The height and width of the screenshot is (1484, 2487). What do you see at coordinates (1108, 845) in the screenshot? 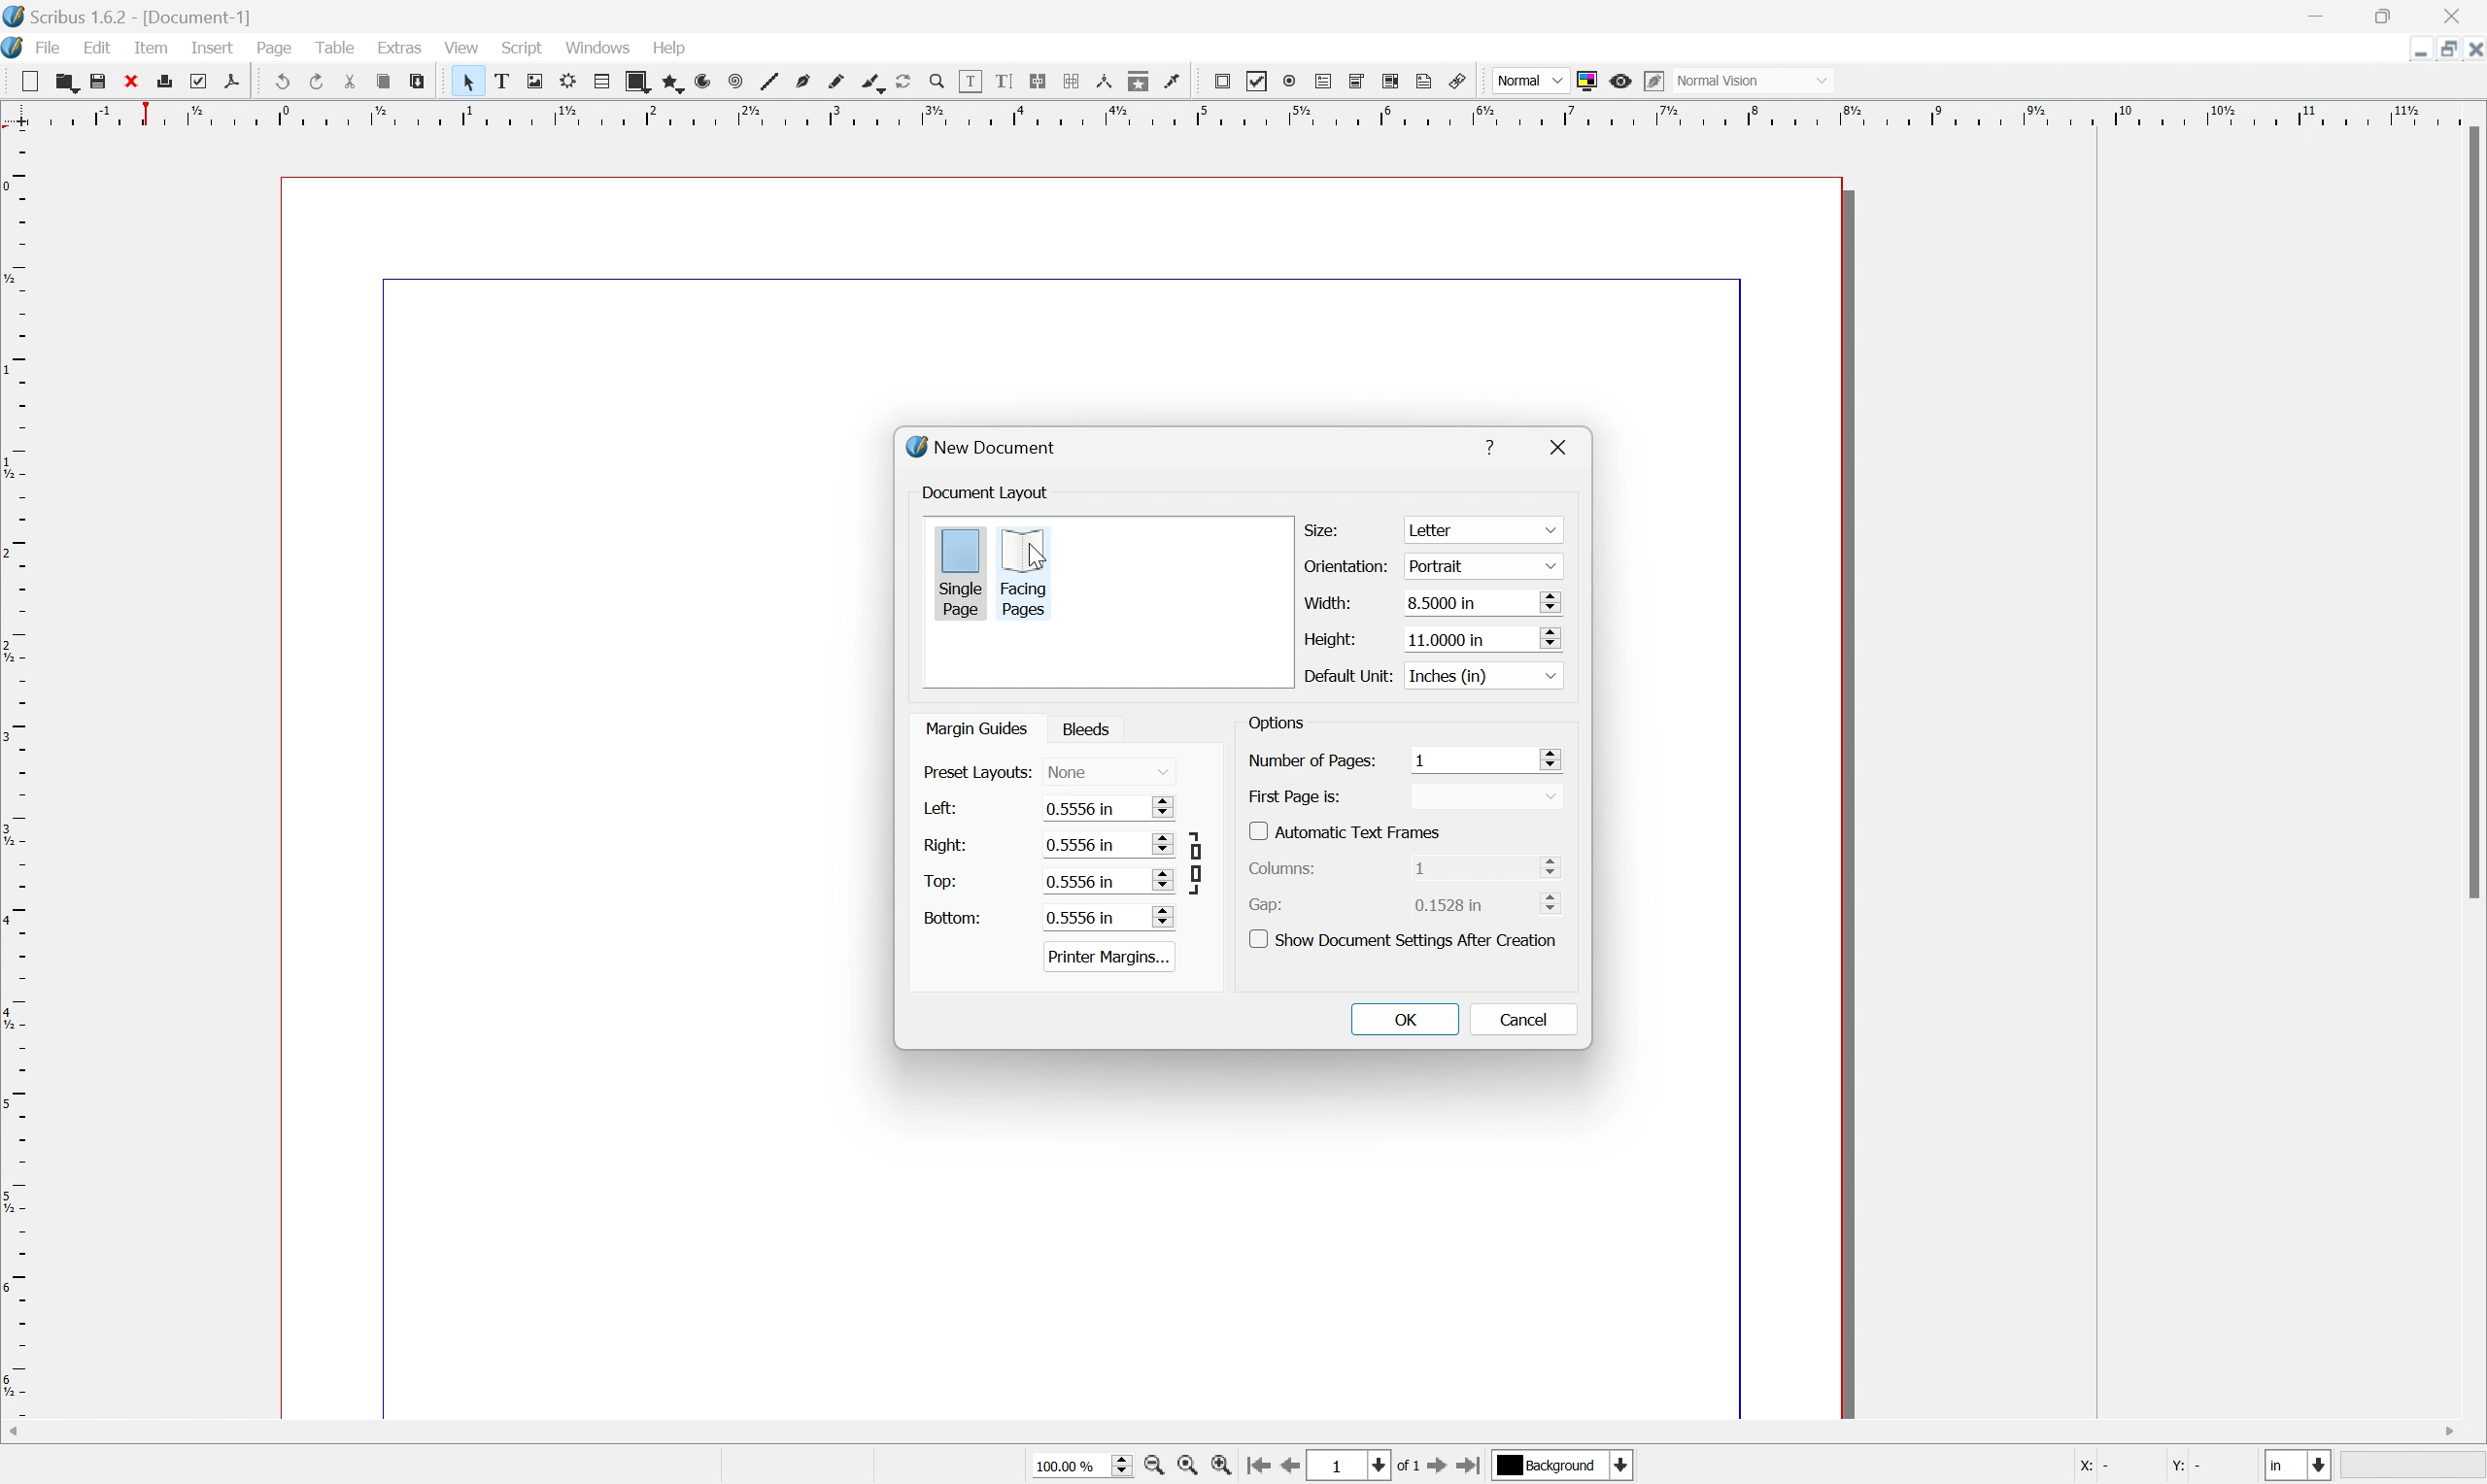
I see `0.5556 in` at bounding box center [1108, 845].